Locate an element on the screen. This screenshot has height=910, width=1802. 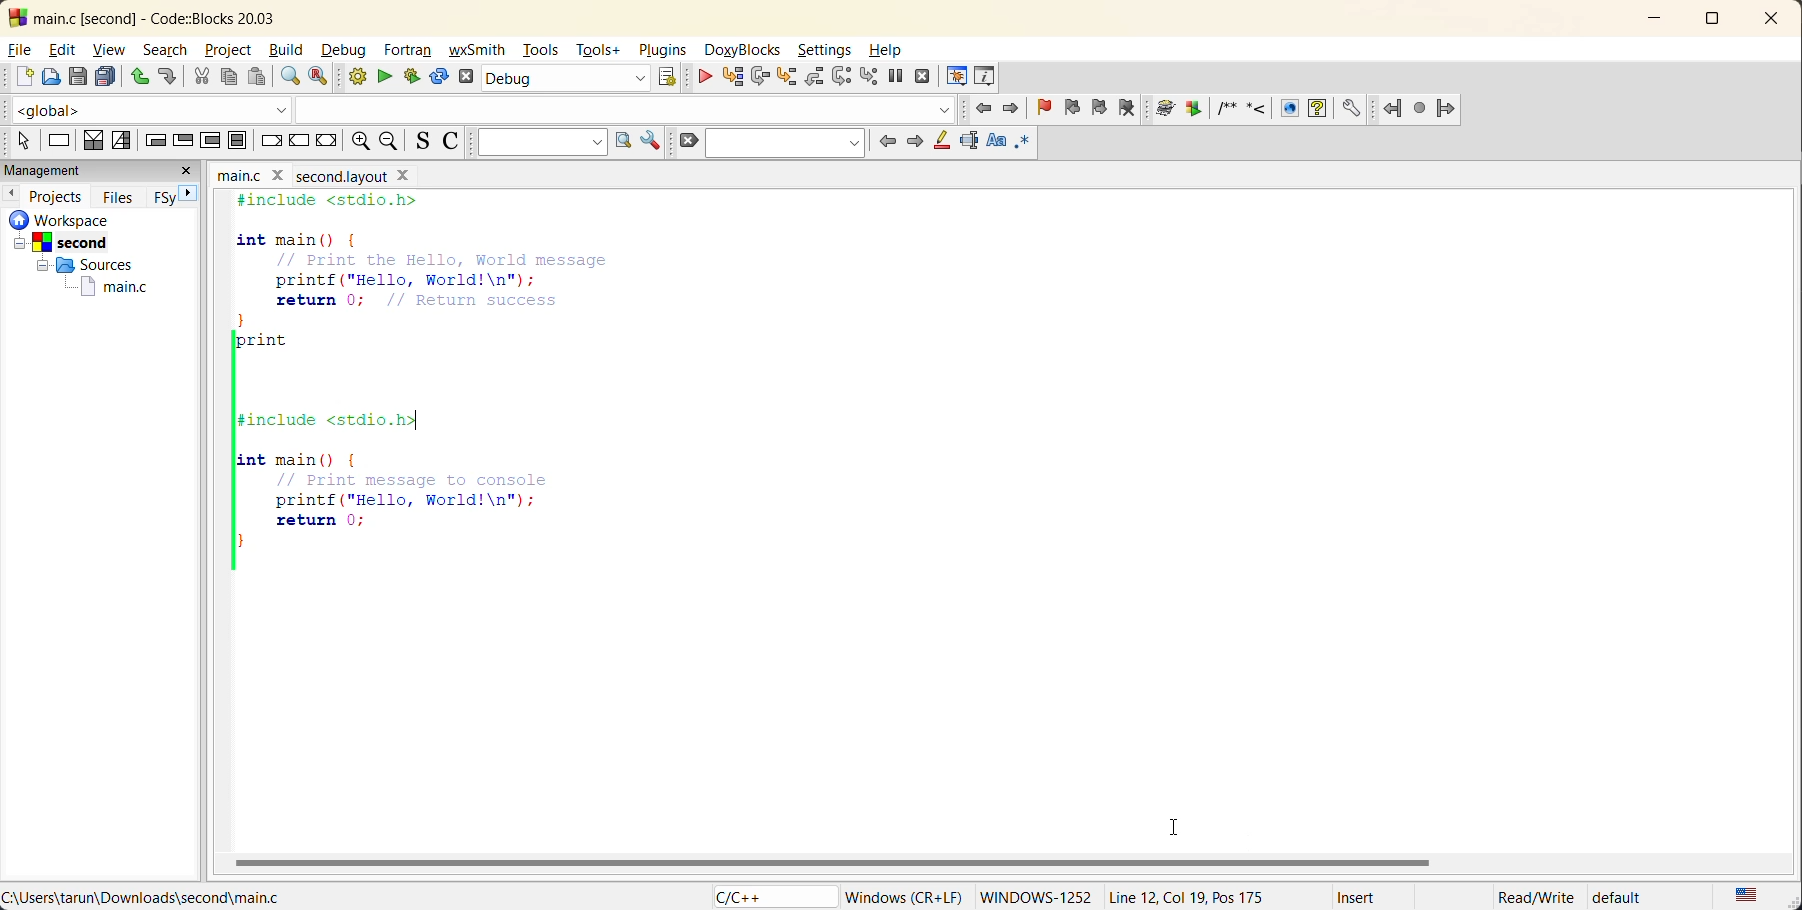
Second layout is located at coordinates (354, 174).